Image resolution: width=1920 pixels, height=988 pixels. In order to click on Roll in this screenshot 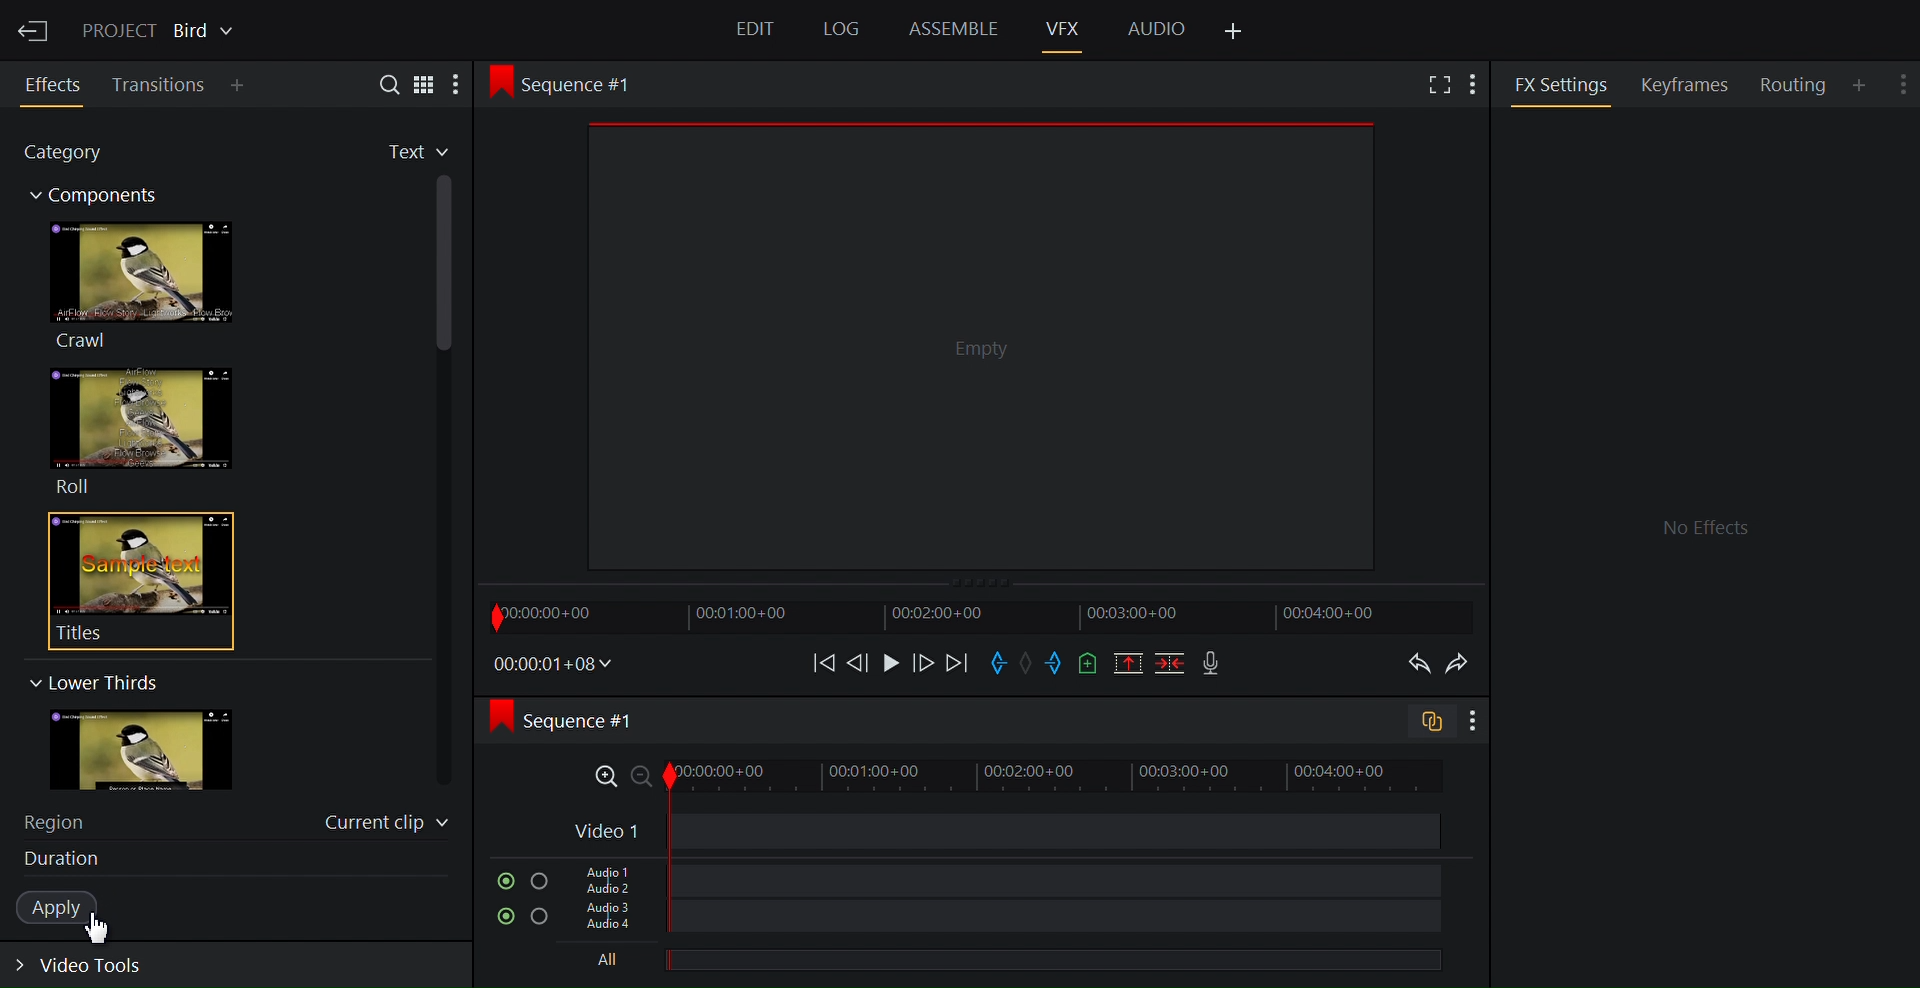, I will do `click(140, 431)`.